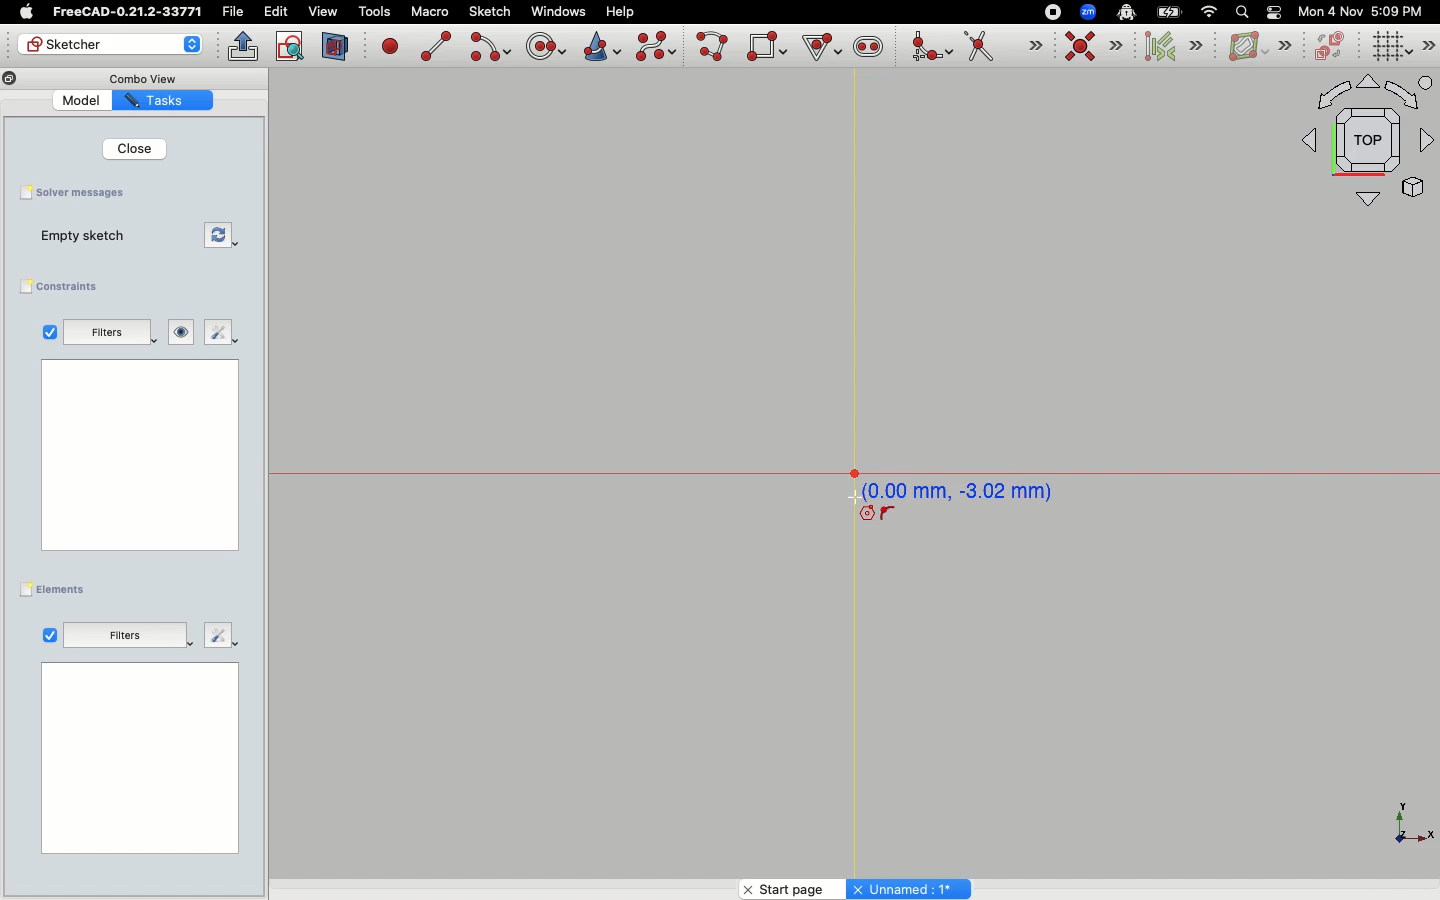 This screenshot has width=1440, height=900. What do you see at coordinates (1258, 47) in the screenshot?
I see `B-spline information layer` at bounding box center [1258, 47].